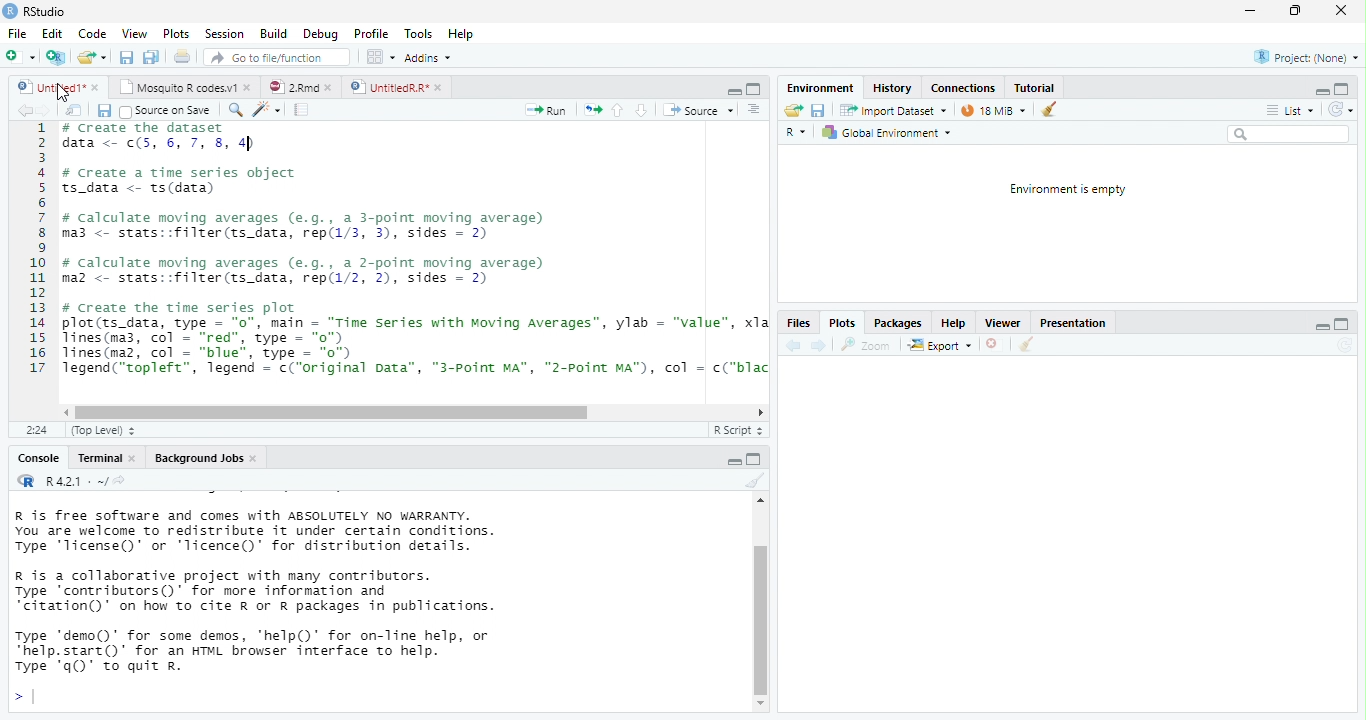  What do you see at coordinates (320, 34) in the screenshot?
I see `Debug` at bounding box center [320, 34].